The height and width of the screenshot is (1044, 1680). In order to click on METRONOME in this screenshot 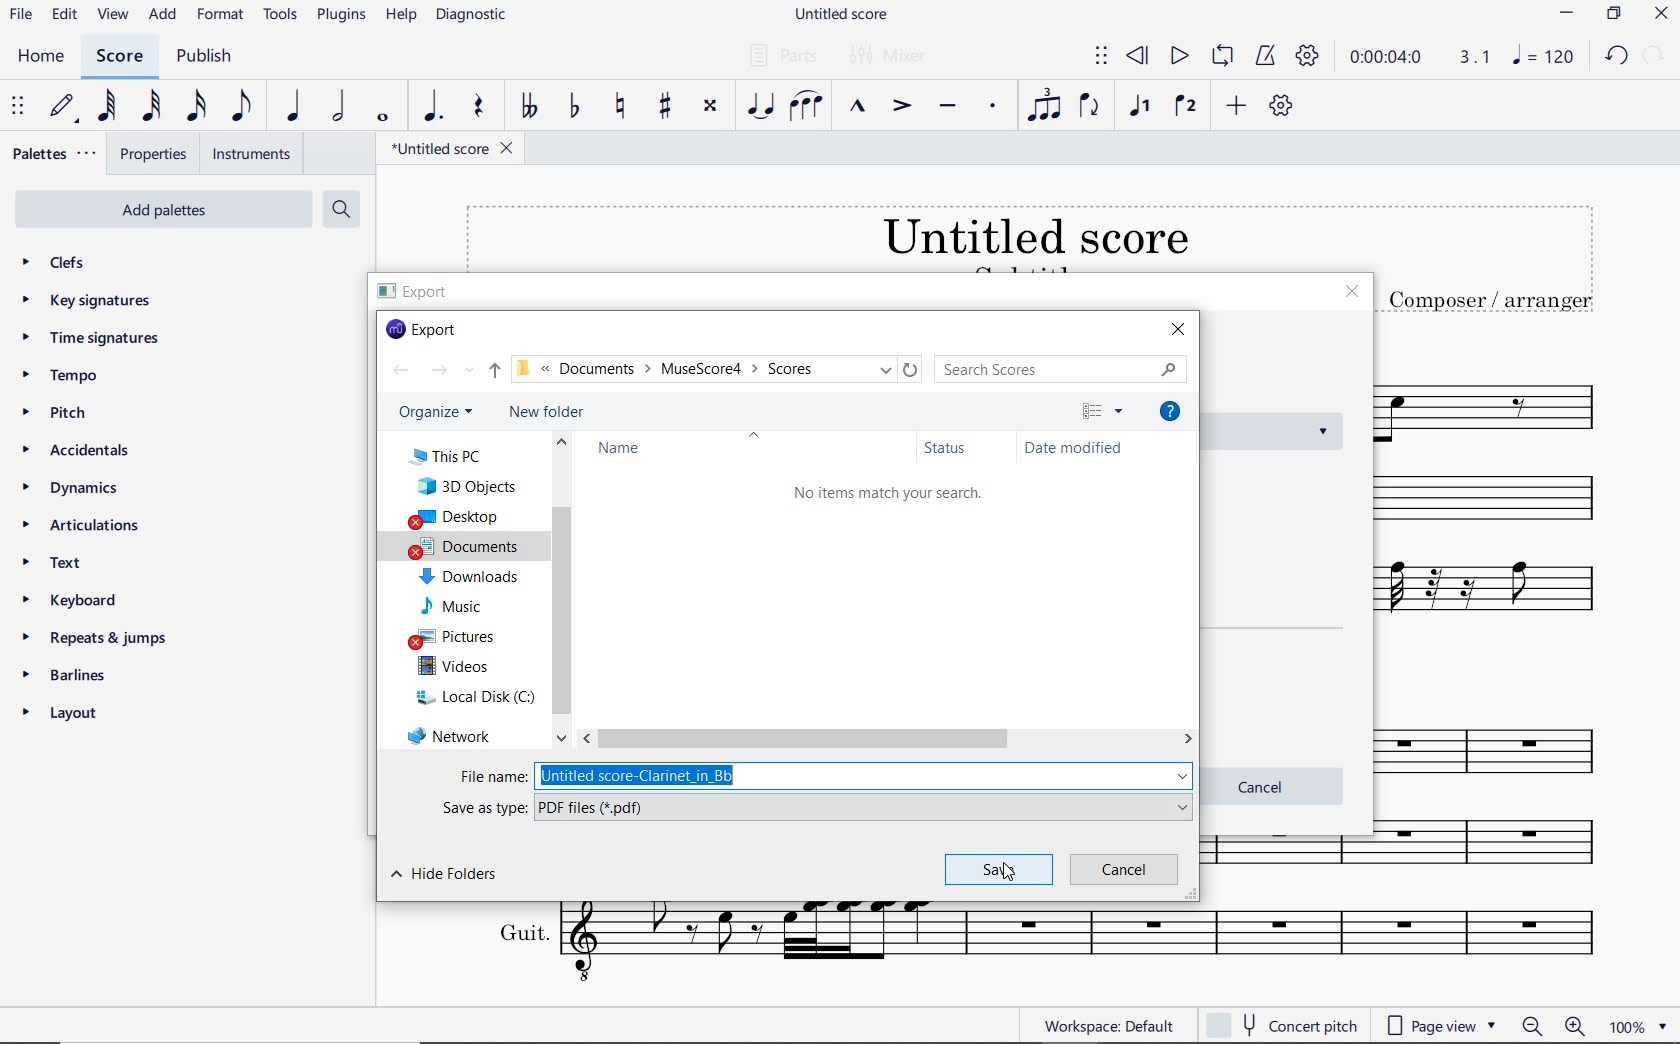, I will do `click(1268, 56)`.